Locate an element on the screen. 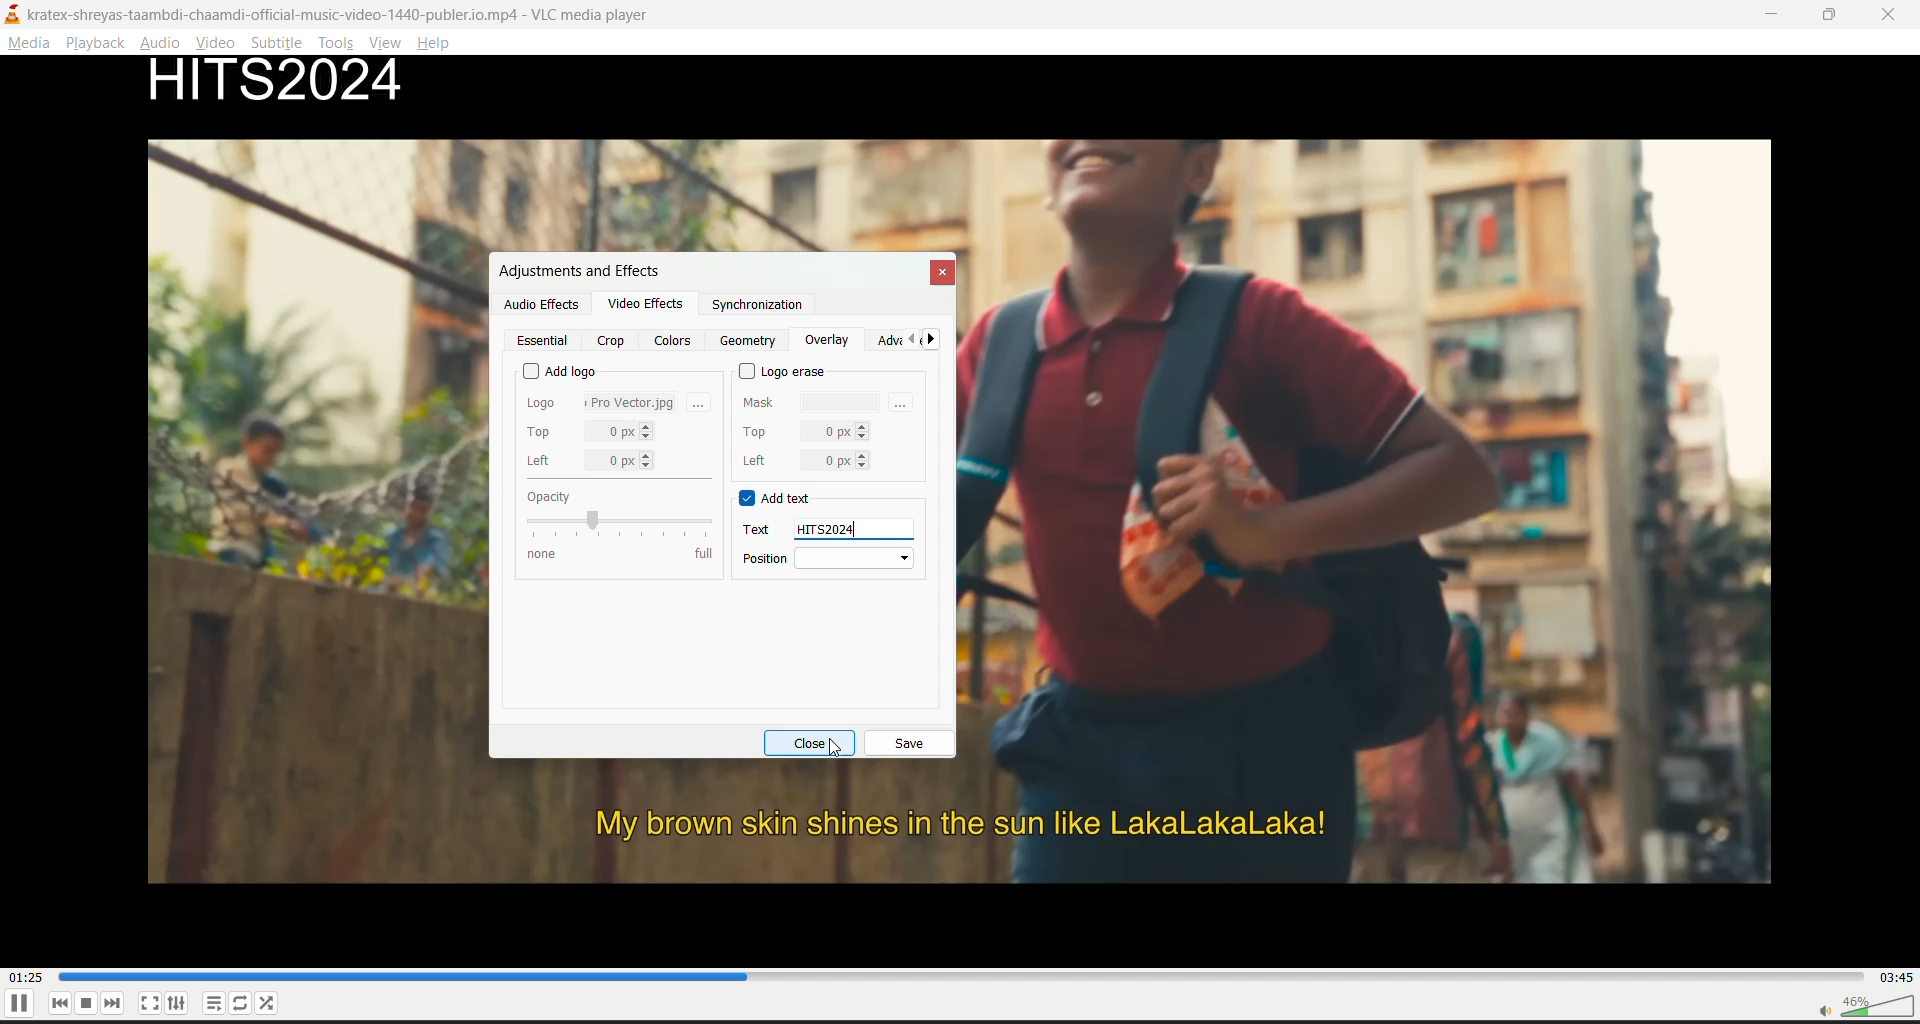 This screenshot has width=1920, height=1024. adjustments and effects is located at coordinates (577, 269).